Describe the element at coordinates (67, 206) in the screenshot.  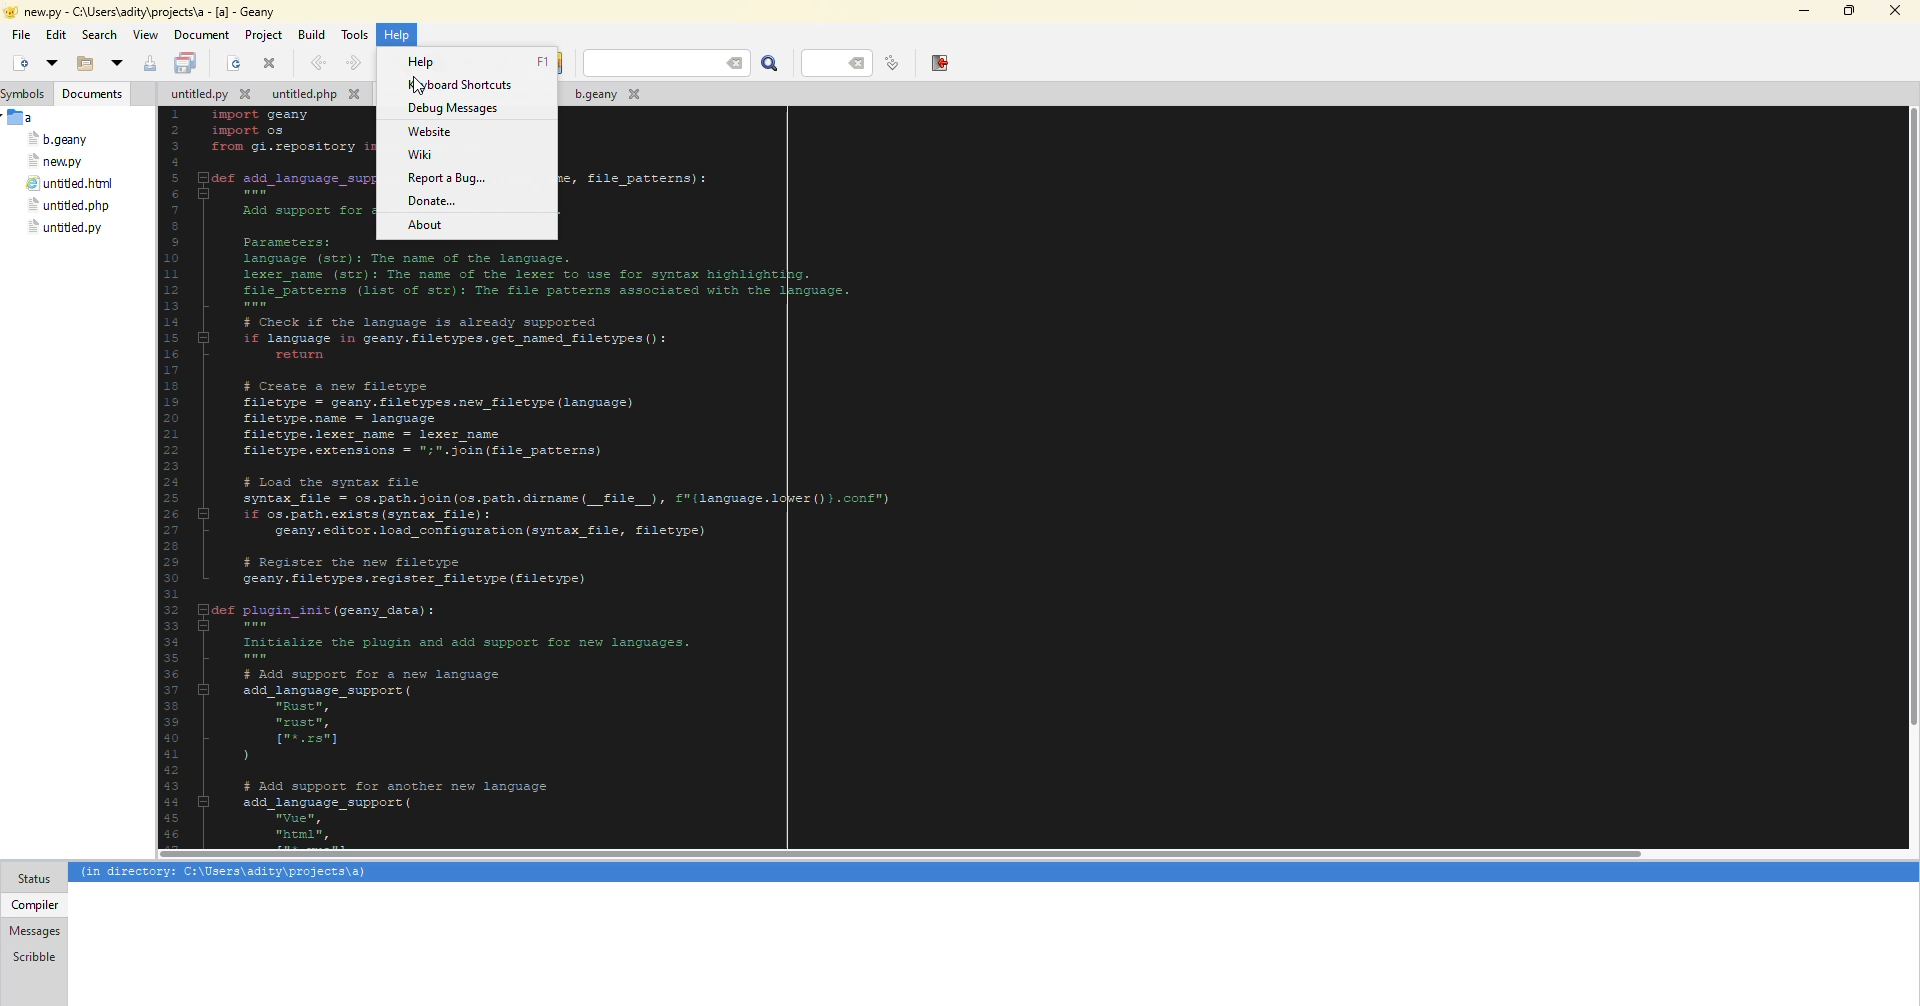
I see `file` at that location.